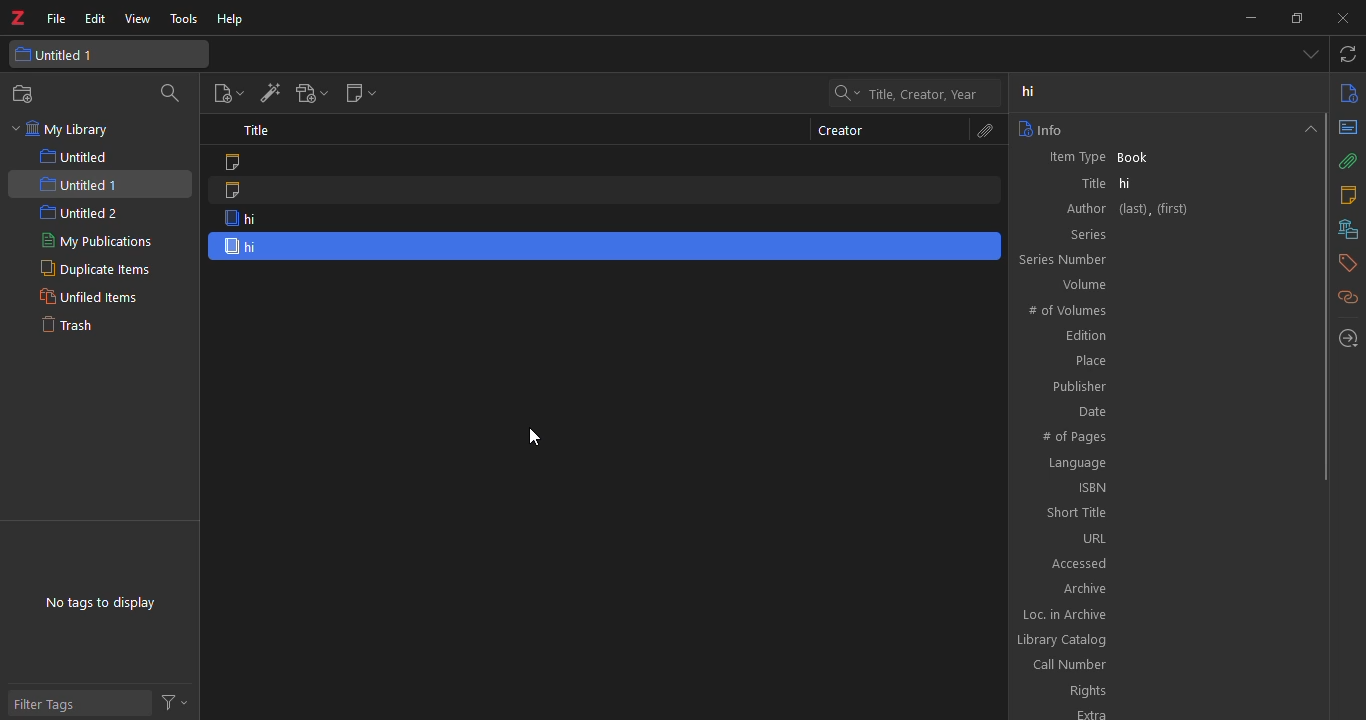 This screenshot has width=1366, height=720. What do you see at coordinates (1310, 132) in the screenshot?
I see `expand` at bounding box center [1310, 132].